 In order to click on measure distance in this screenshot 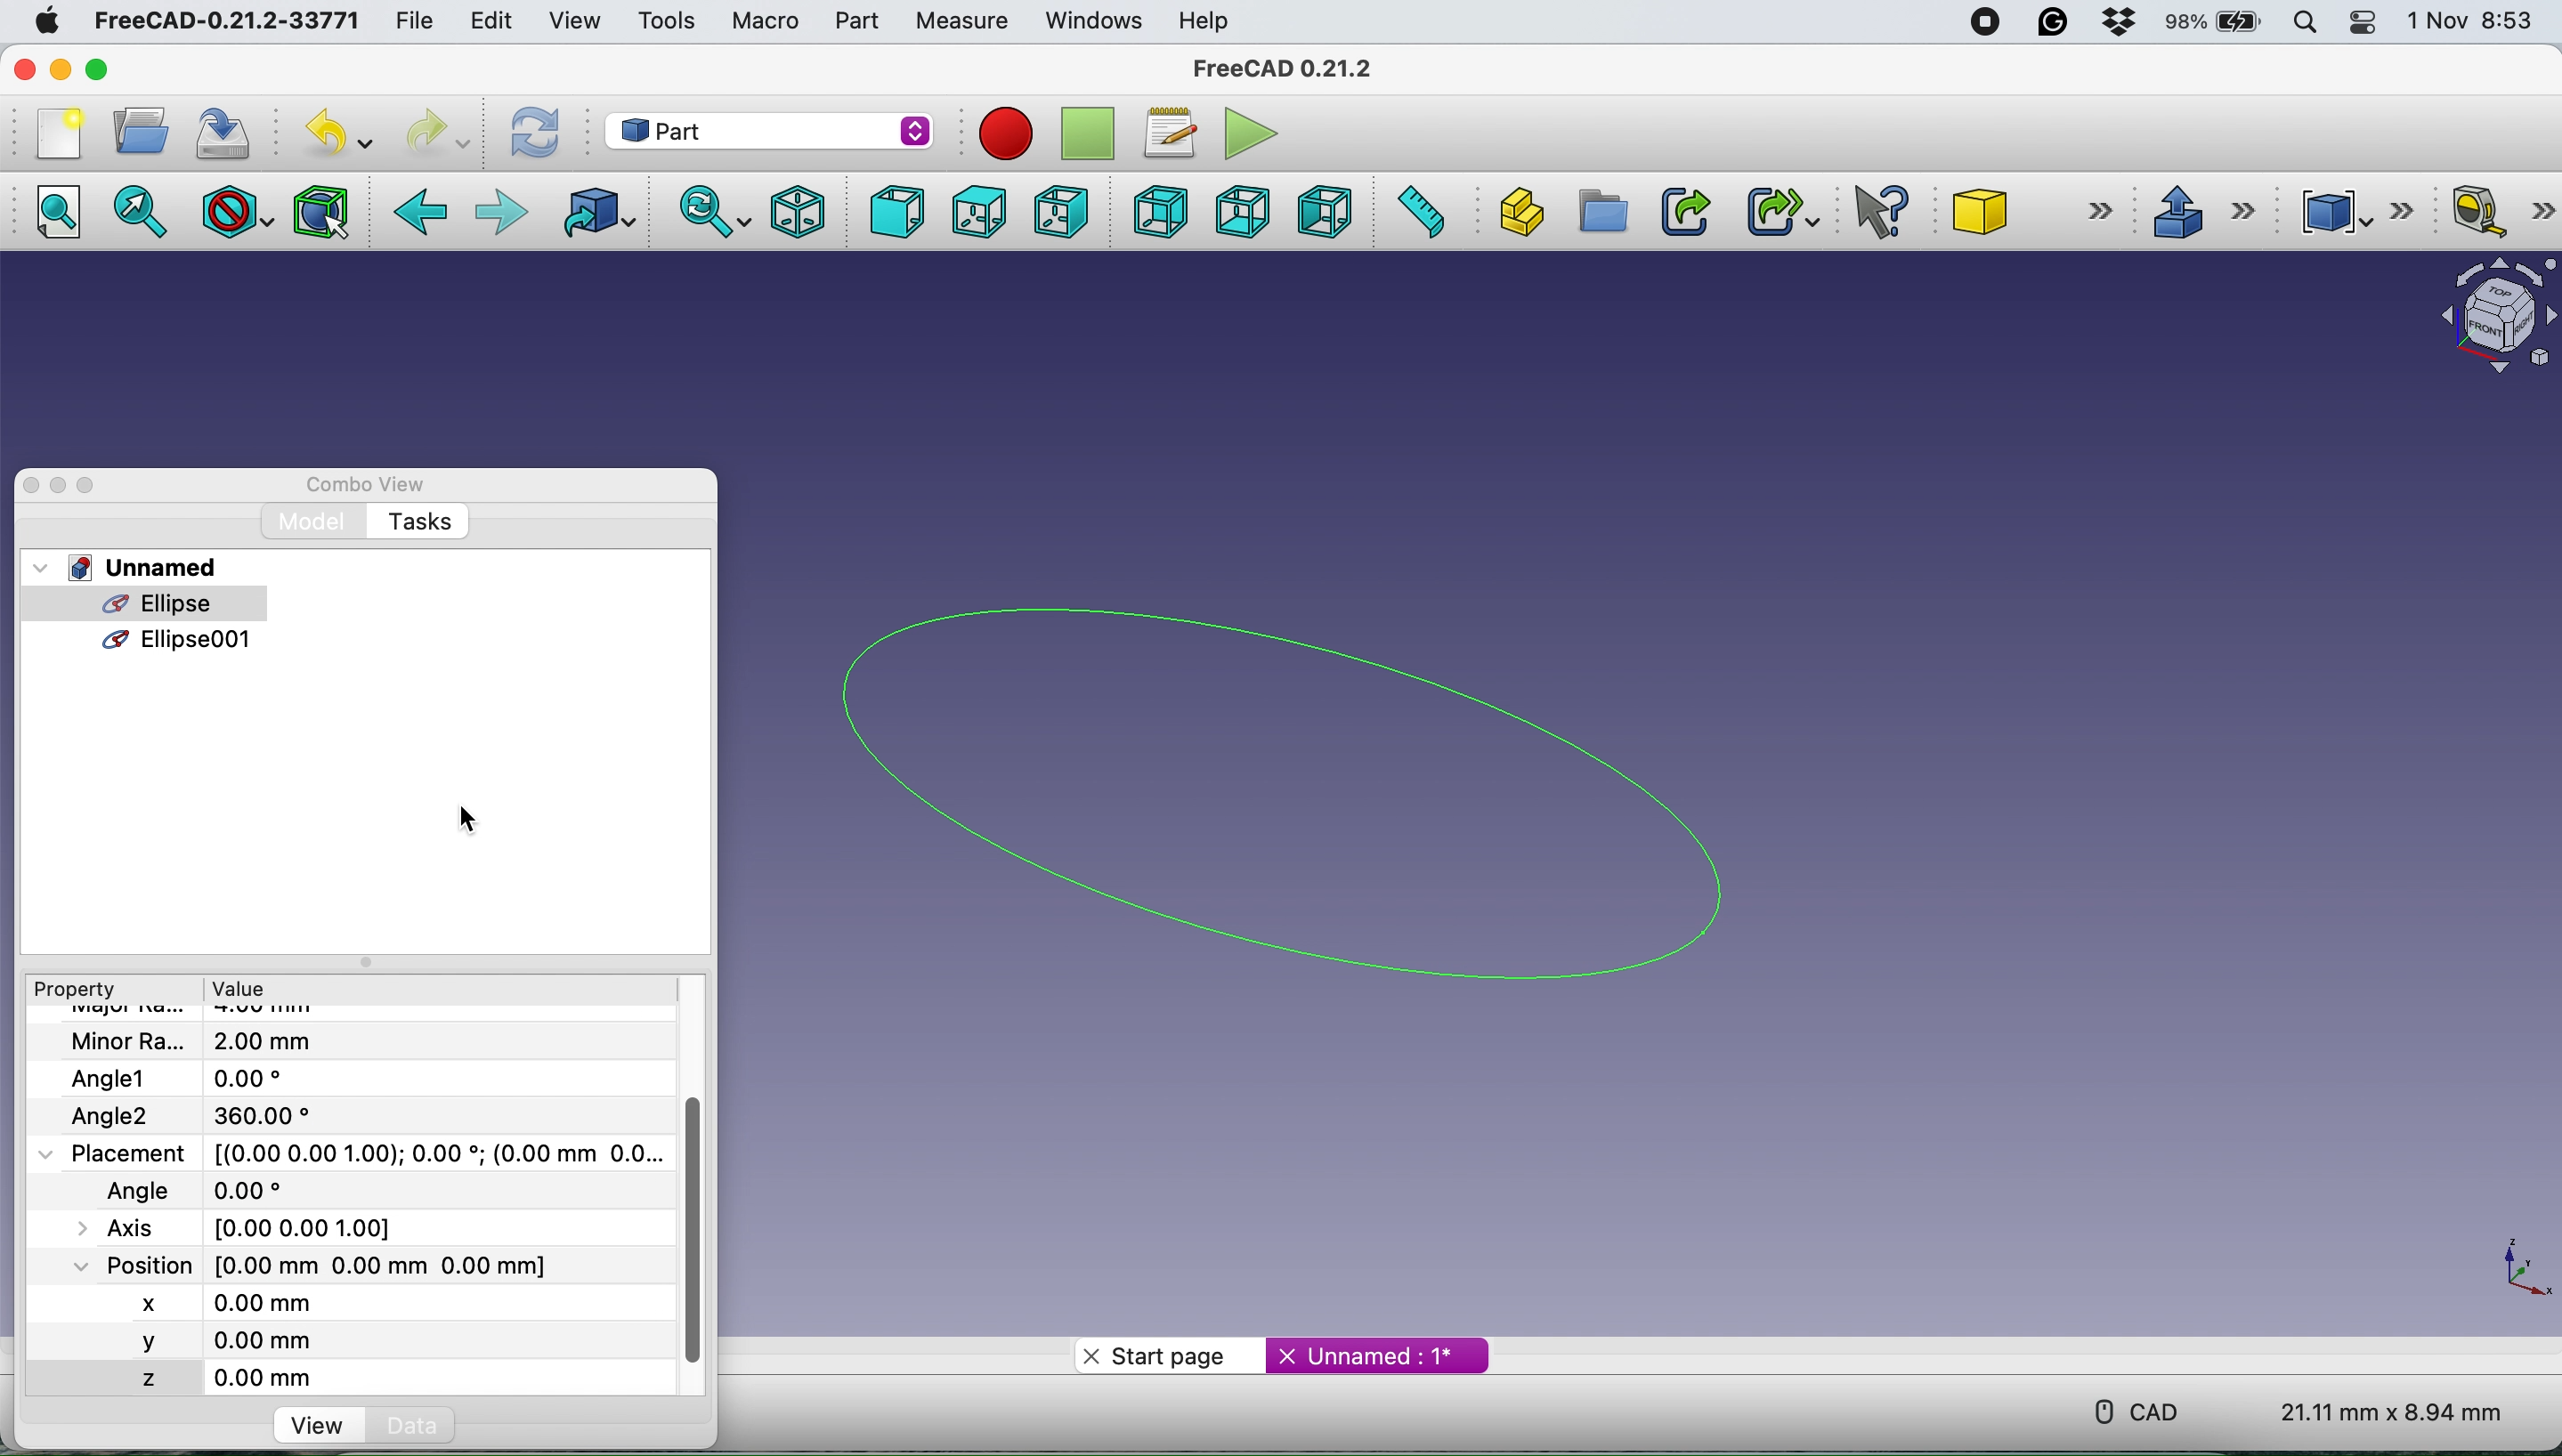, I will do `click(1411, 213)`.